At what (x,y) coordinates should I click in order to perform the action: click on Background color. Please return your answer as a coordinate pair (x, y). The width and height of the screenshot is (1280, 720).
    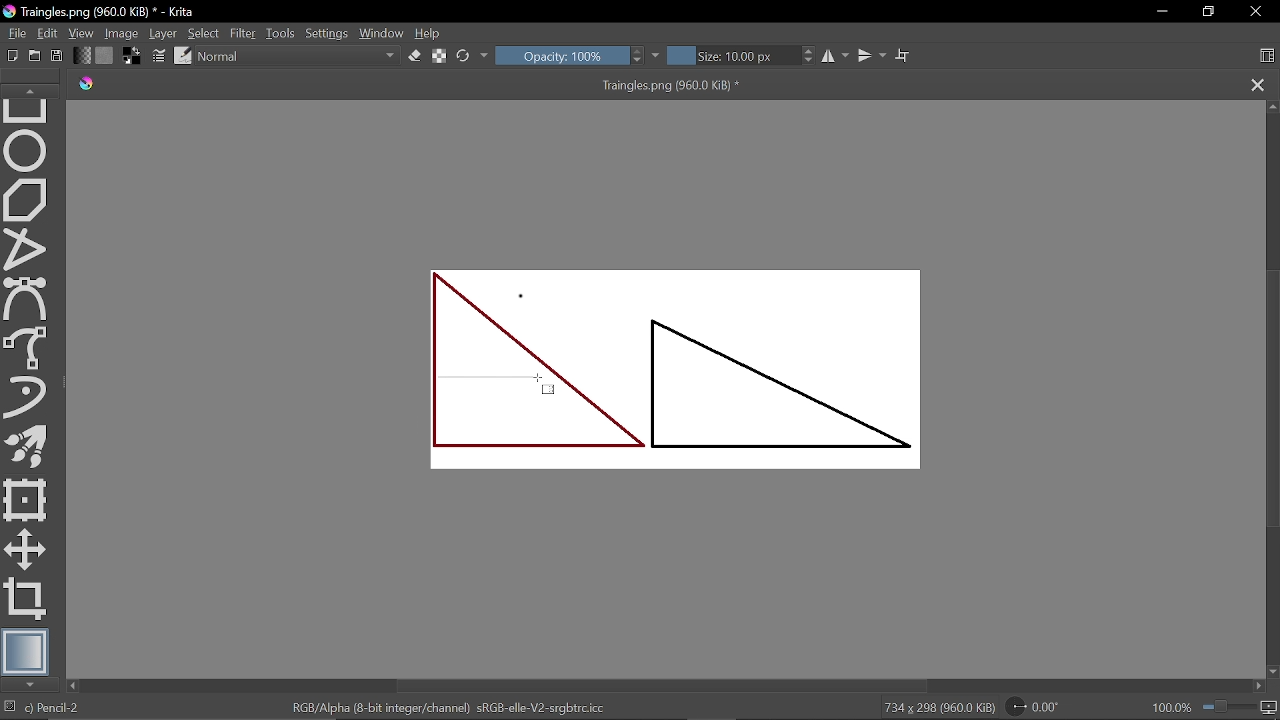
    Looking at the image, I should click on (131, 55).